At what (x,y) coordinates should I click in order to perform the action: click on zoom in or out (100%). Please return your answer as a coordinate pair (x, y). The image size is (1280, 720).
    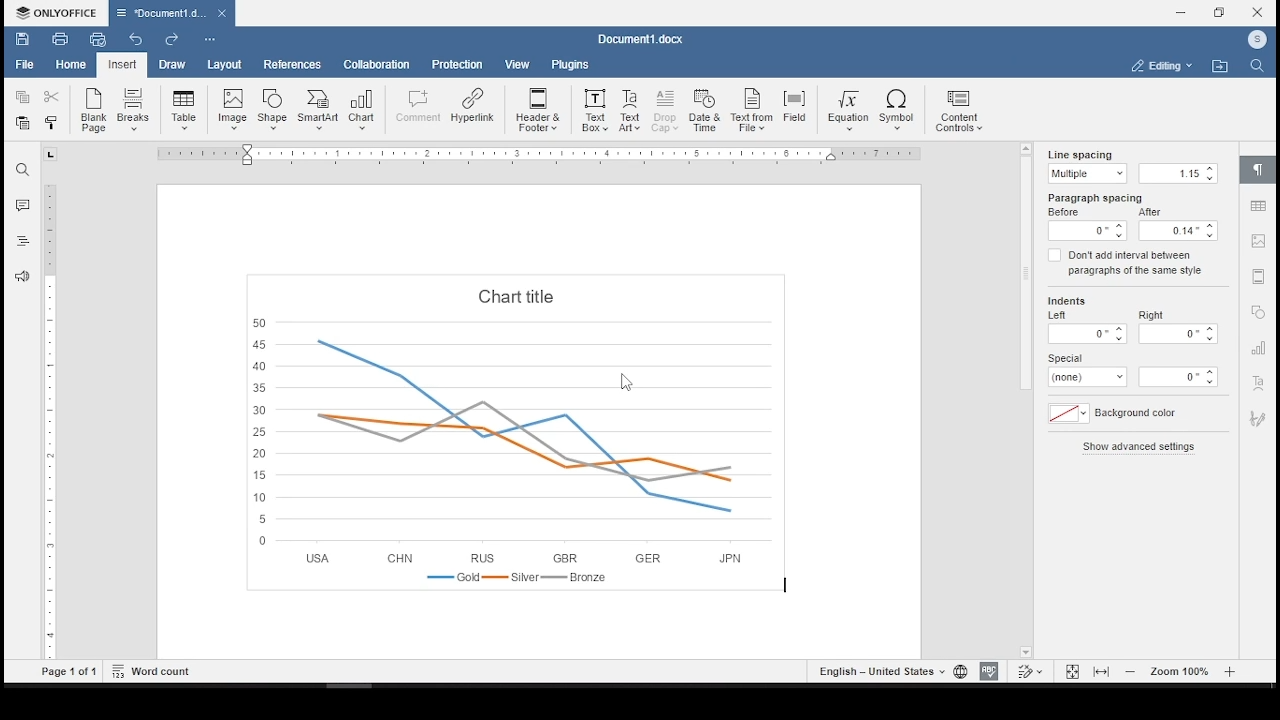
    Looking at the image, I should click on (1181, 670).